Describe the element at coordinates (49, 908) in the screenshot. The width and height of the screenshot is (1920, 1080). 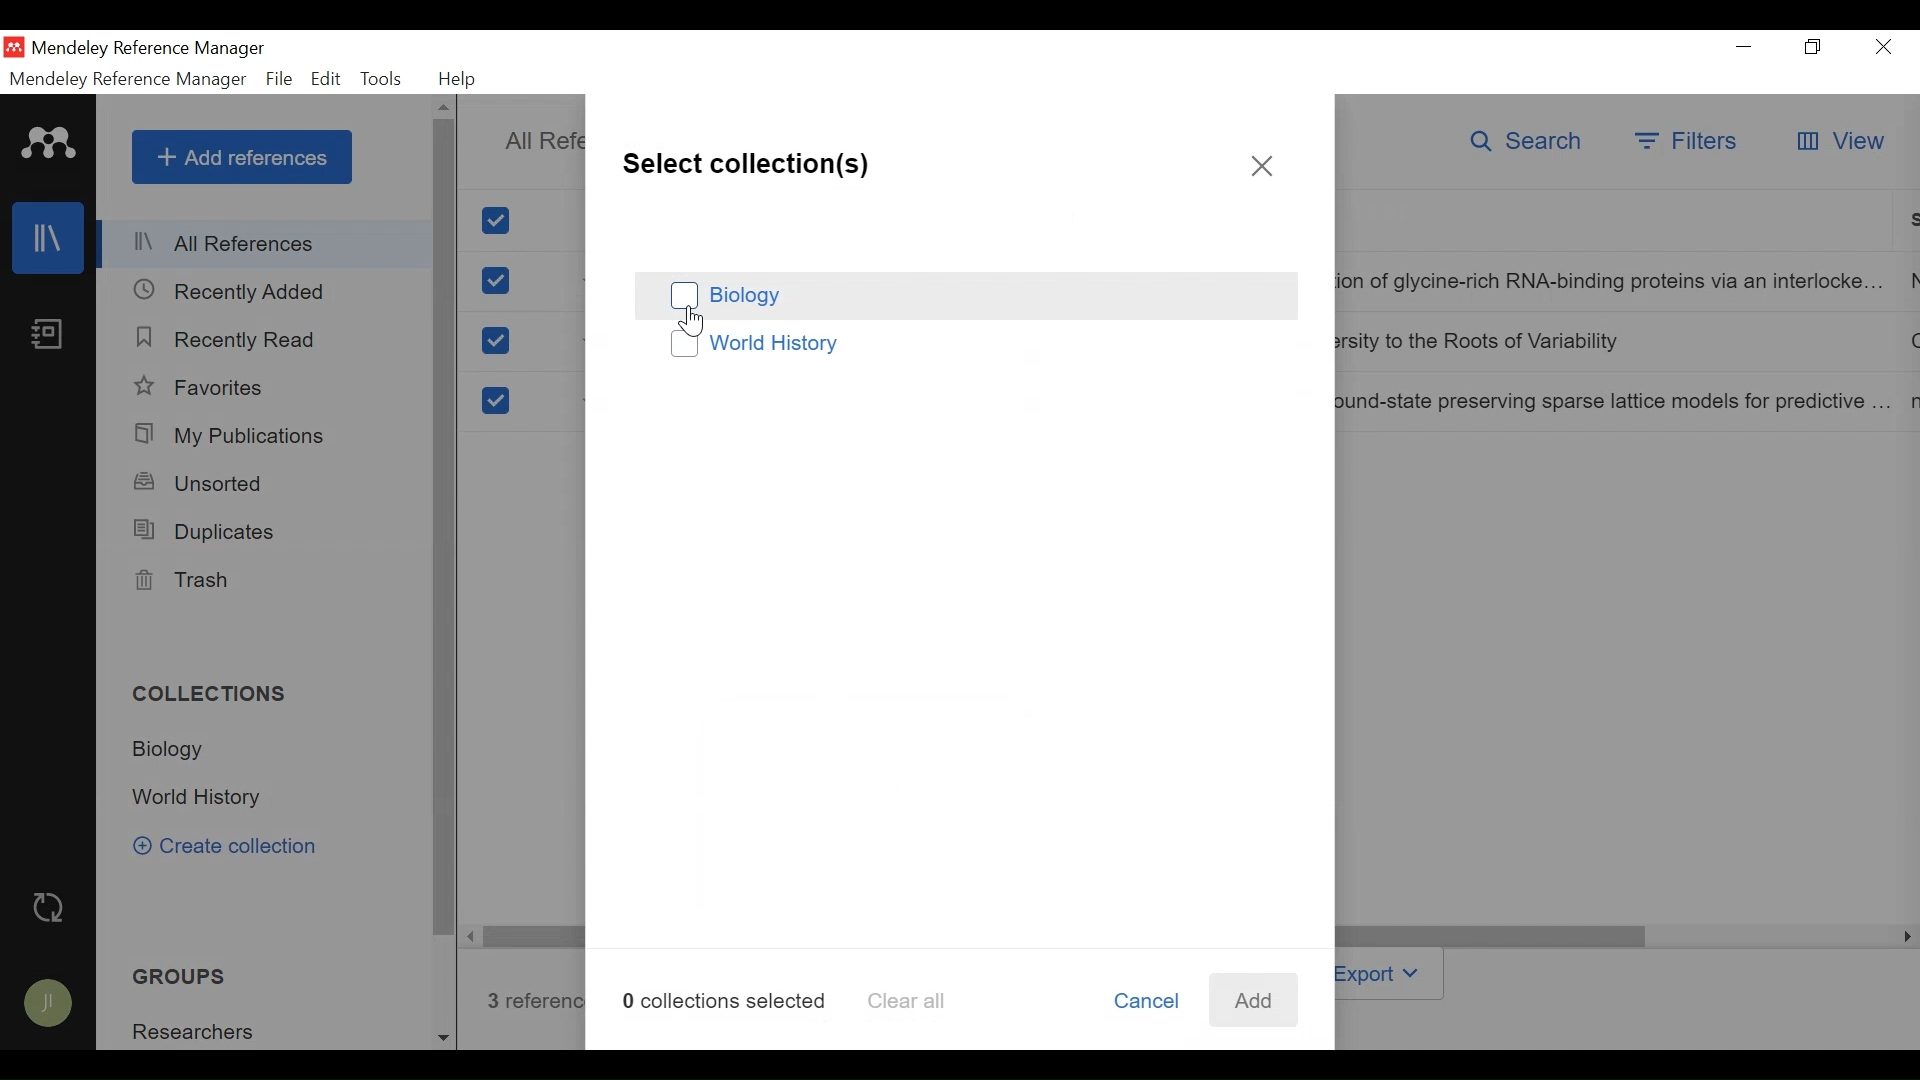
I see `Sync` at that location.